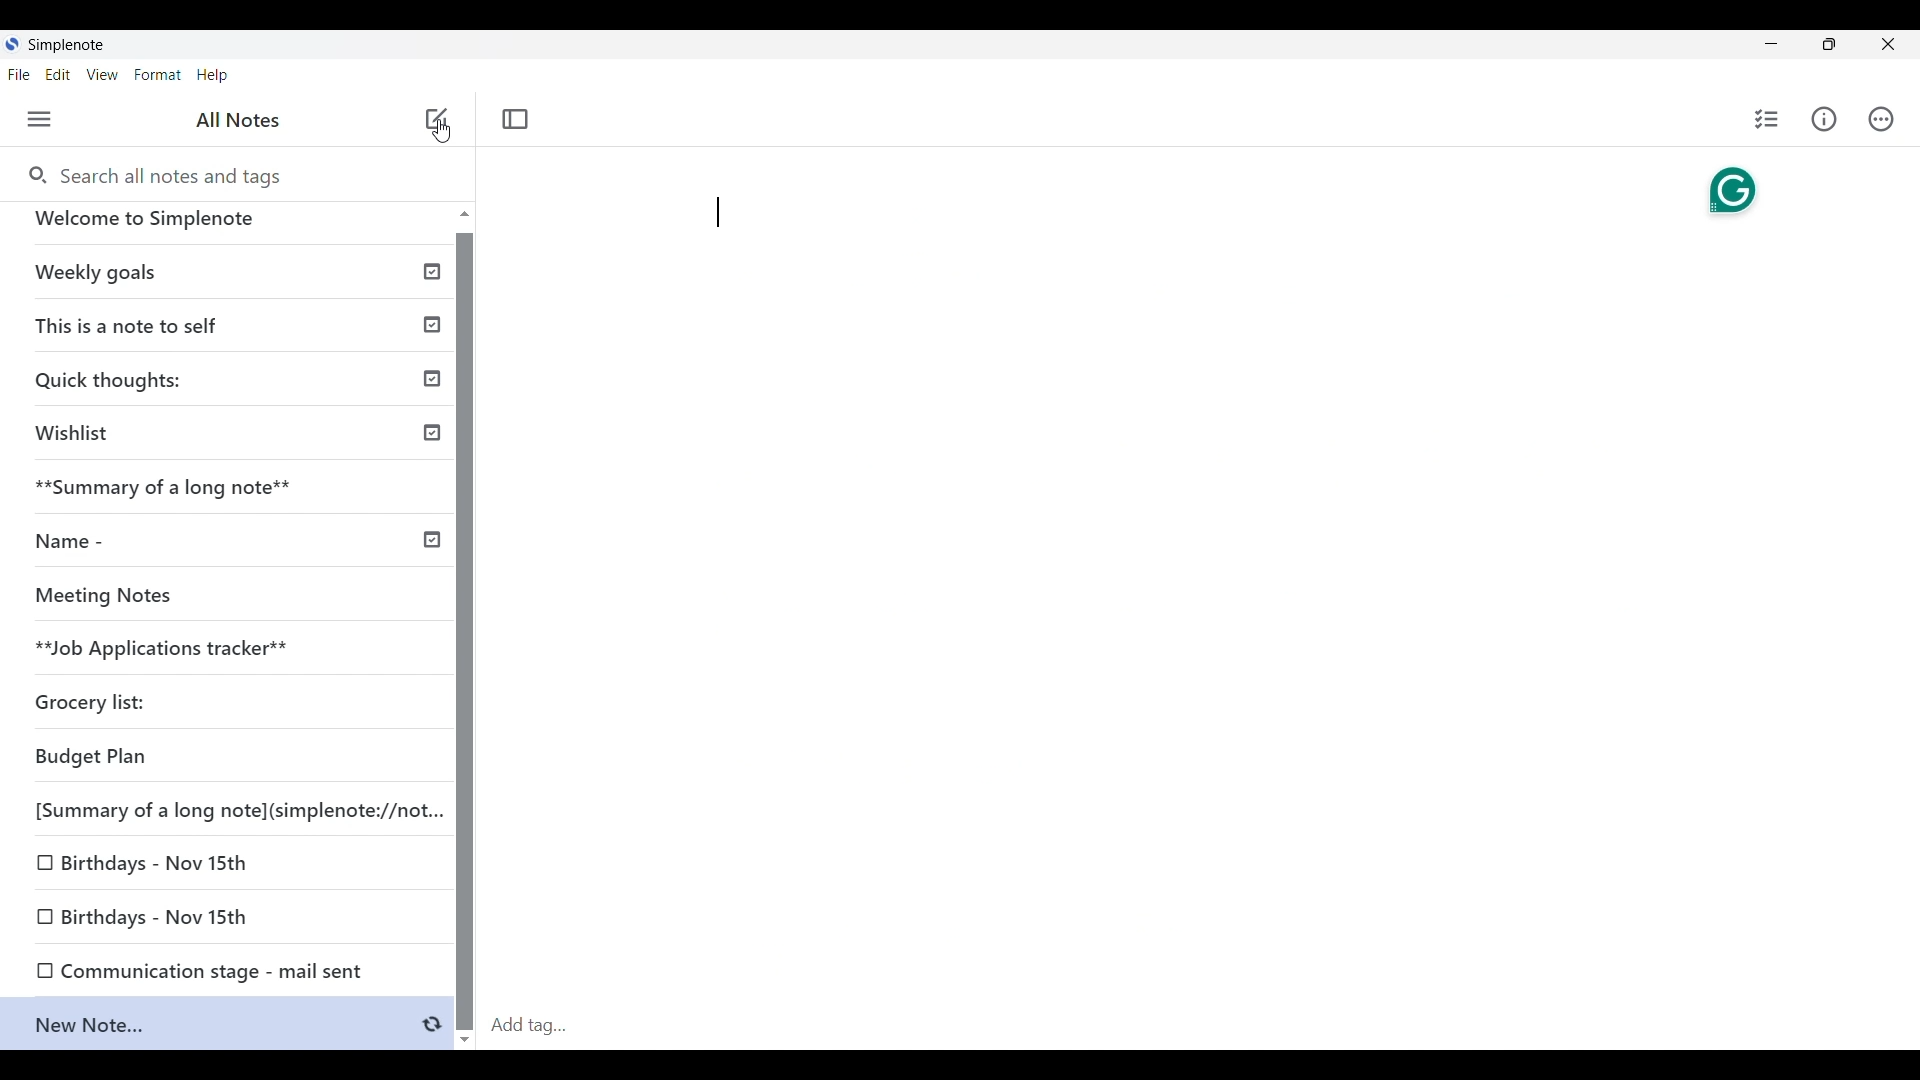 This screenshot has height=1080, width=1920. What do you see at coordinates (213, 75) in the screenshot?
I see `Help menu` at bounding box center [213, 75].